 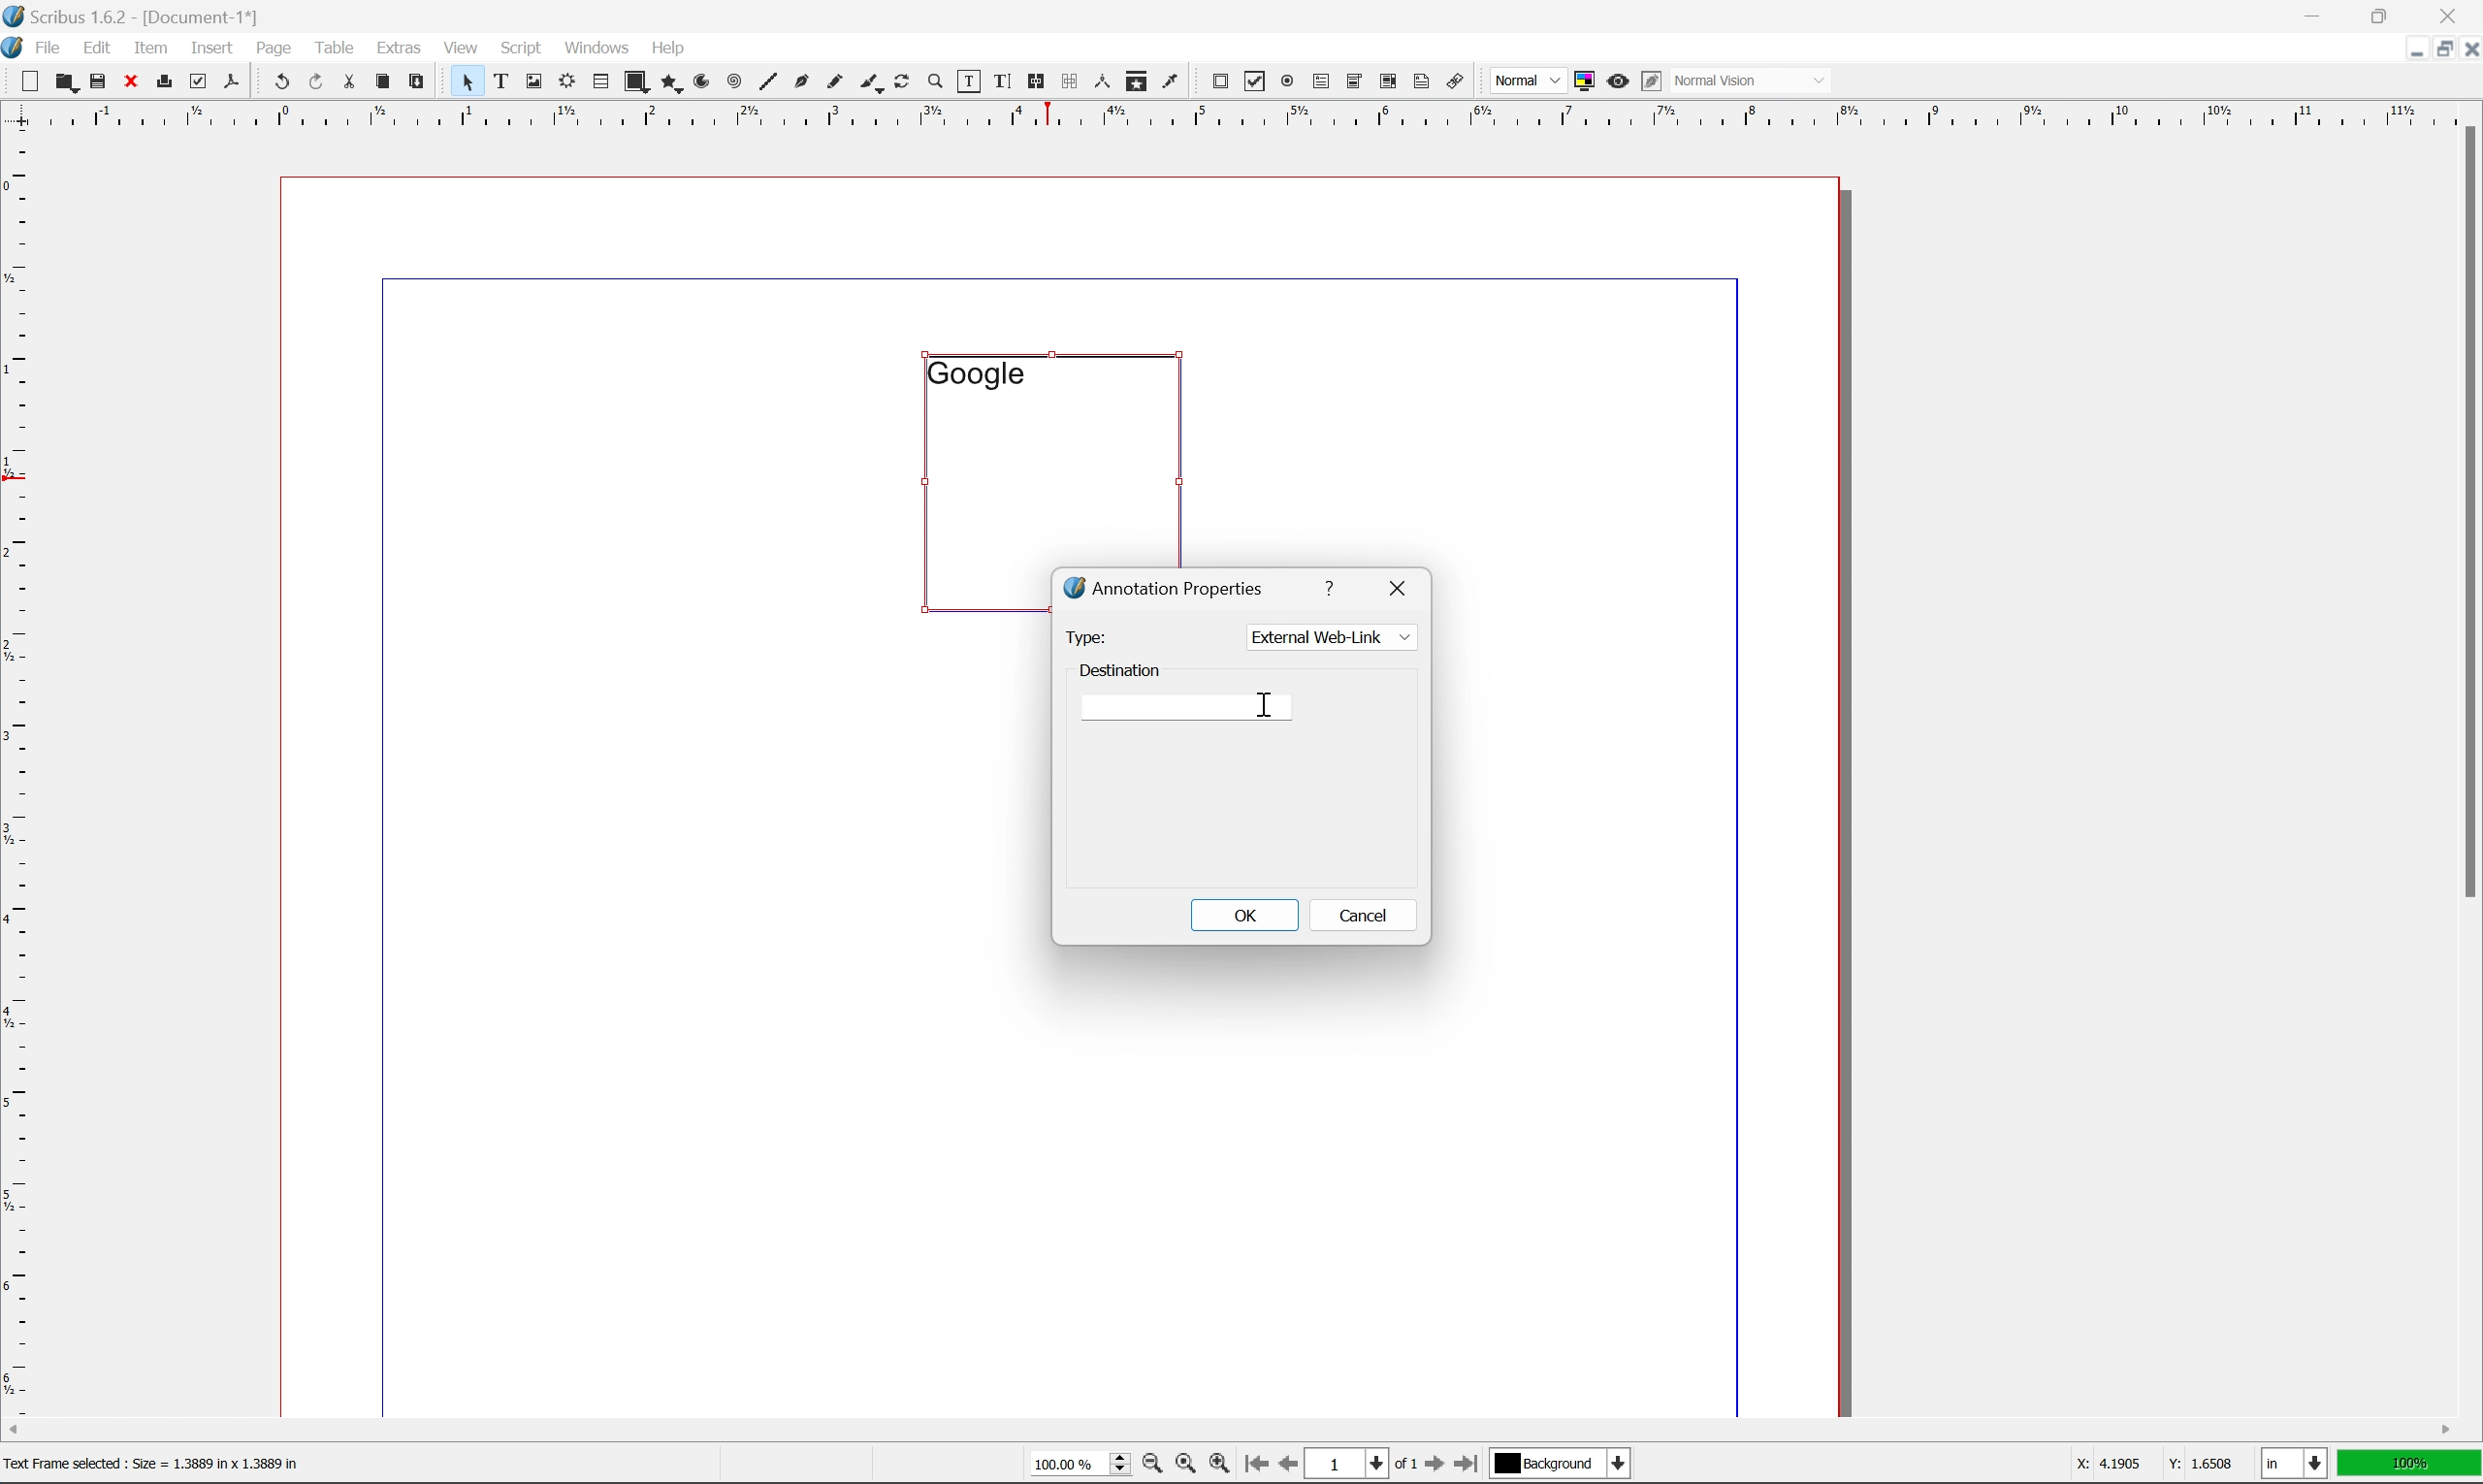 I want to click on normal, so click(x=1525, y=80).